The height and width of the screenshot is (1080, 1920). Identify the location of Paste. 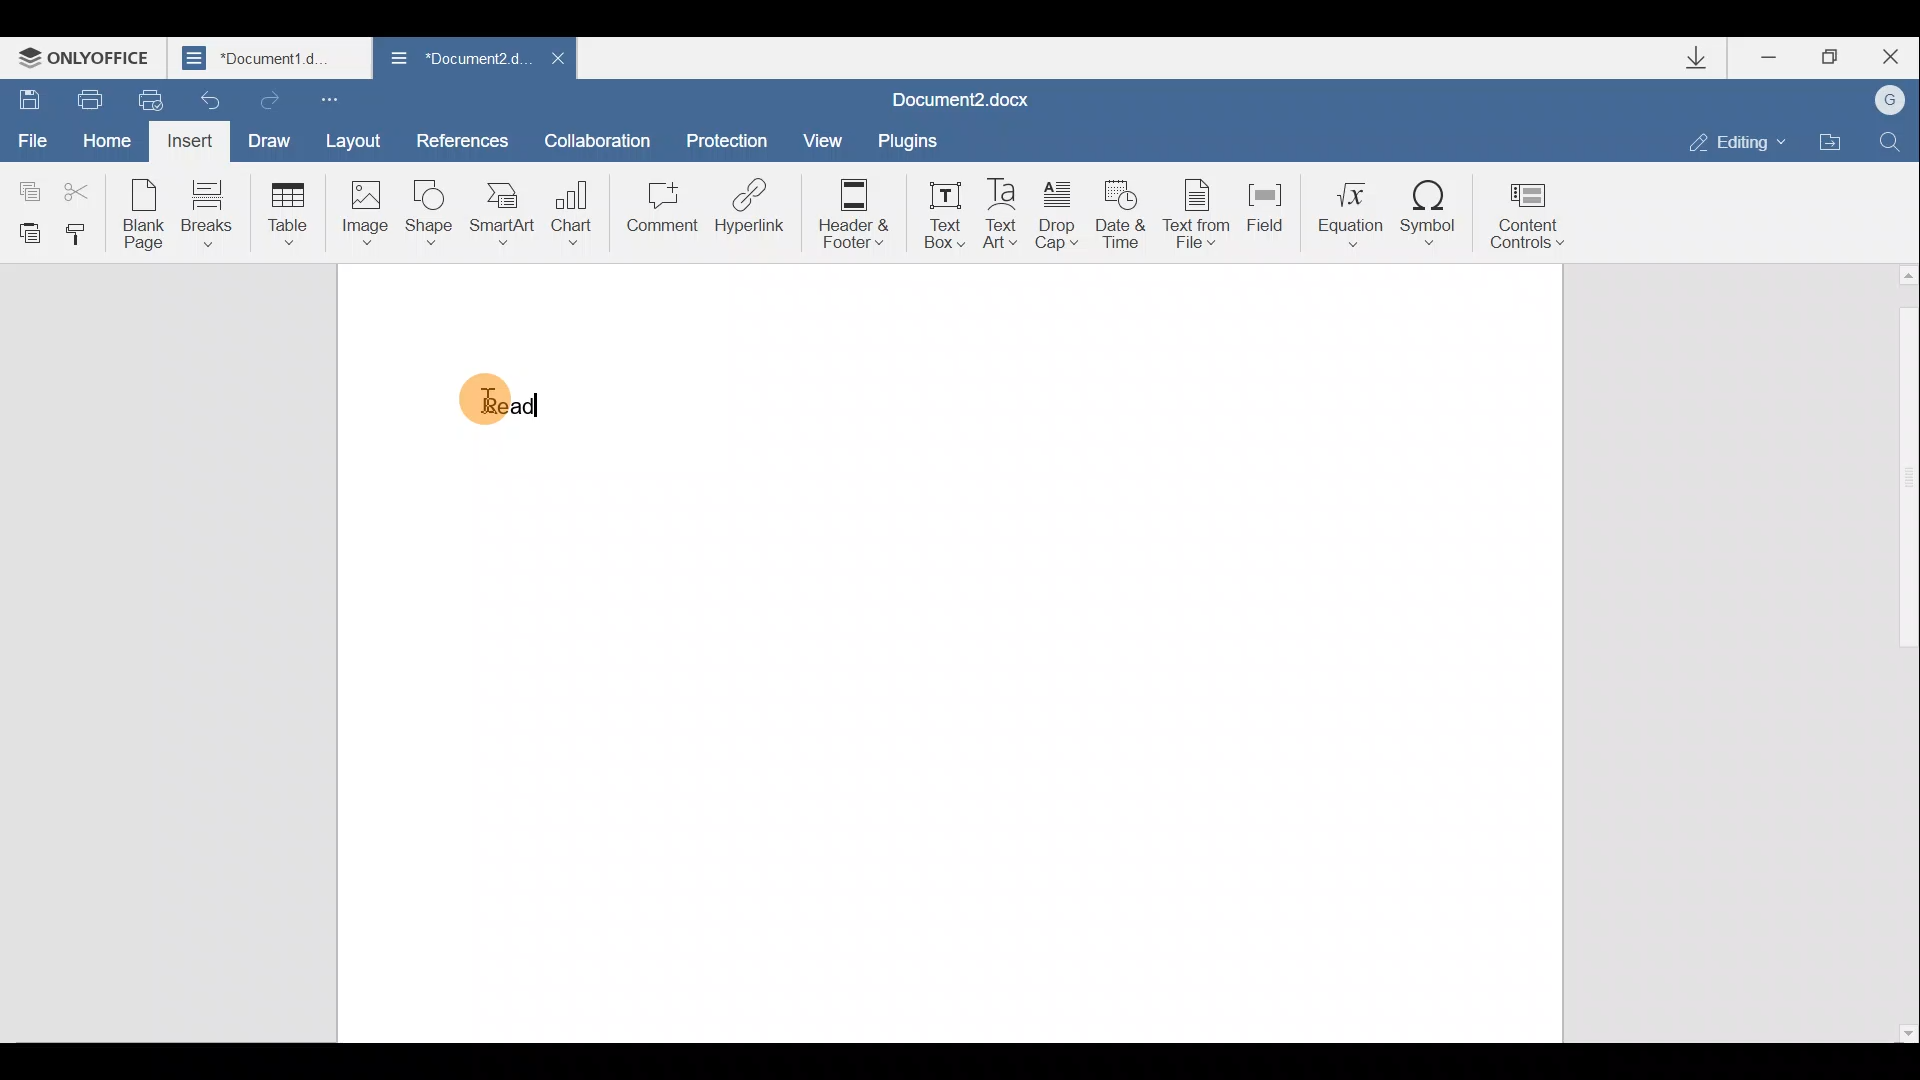
(26, 232).